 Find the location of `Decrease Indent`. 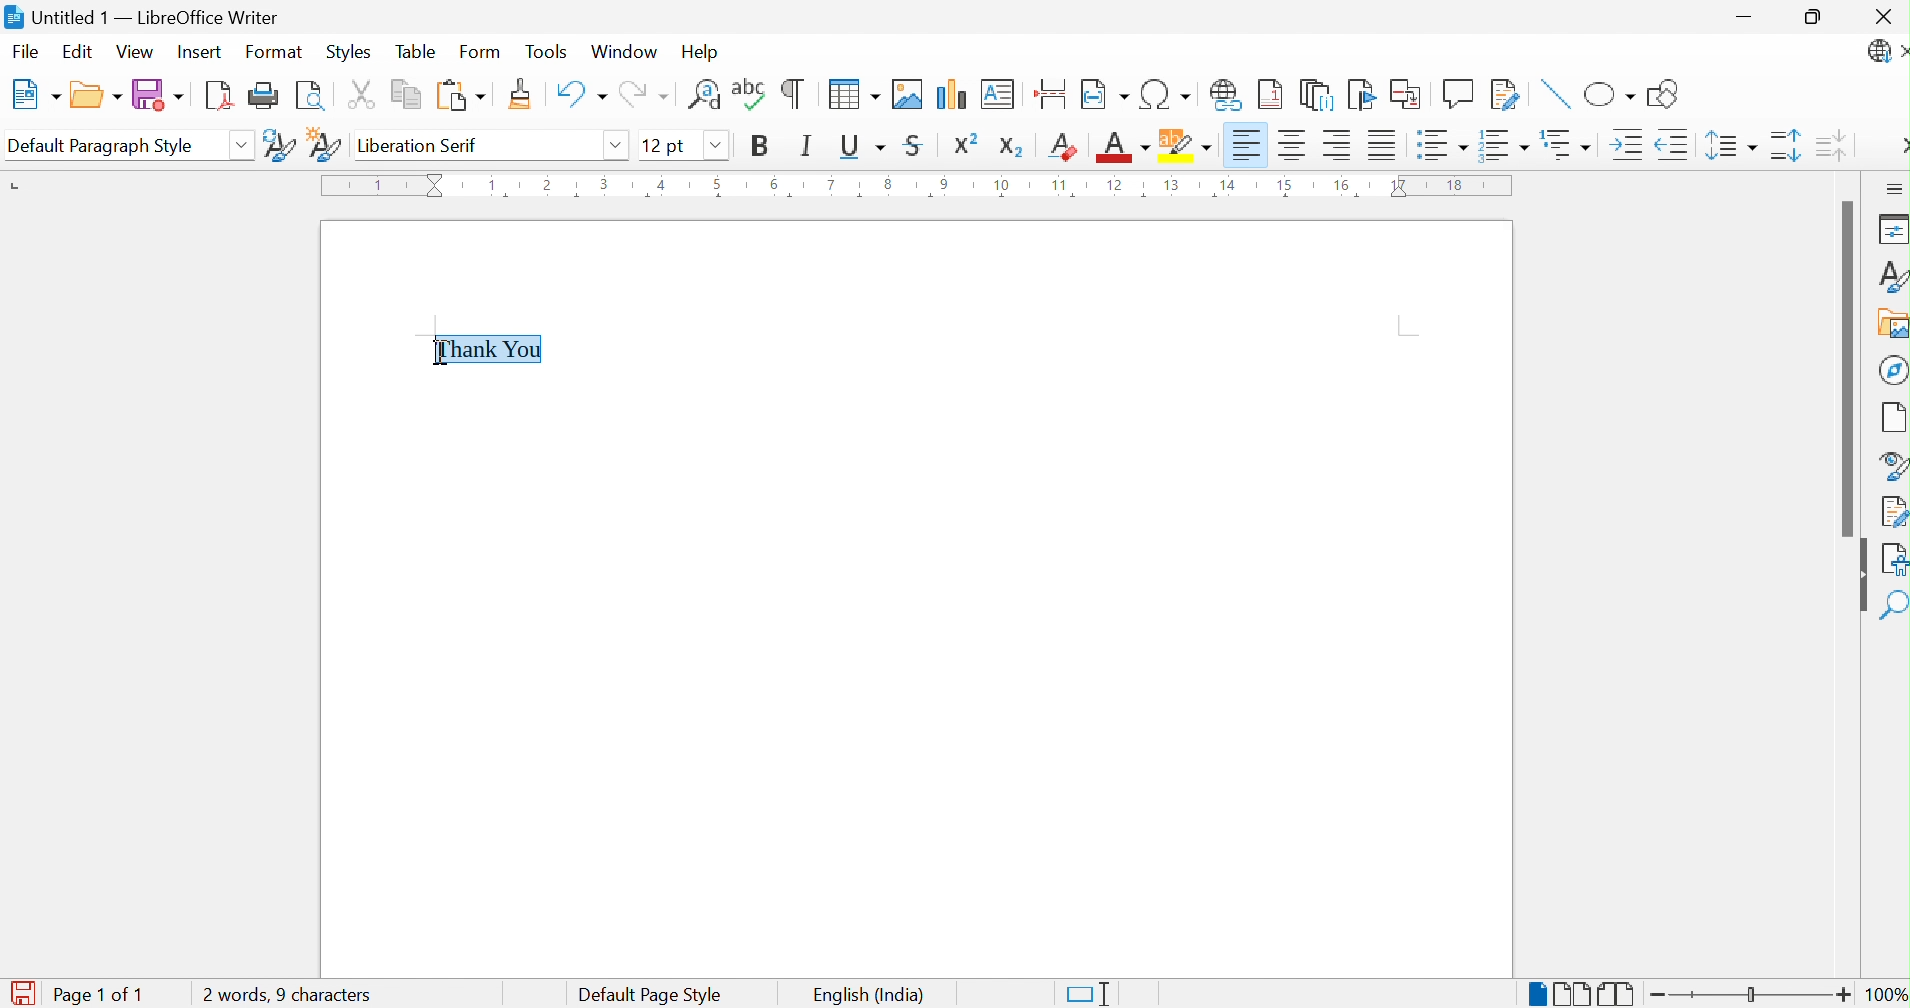

Decrease Indent is located at coordinates (1674, 144).